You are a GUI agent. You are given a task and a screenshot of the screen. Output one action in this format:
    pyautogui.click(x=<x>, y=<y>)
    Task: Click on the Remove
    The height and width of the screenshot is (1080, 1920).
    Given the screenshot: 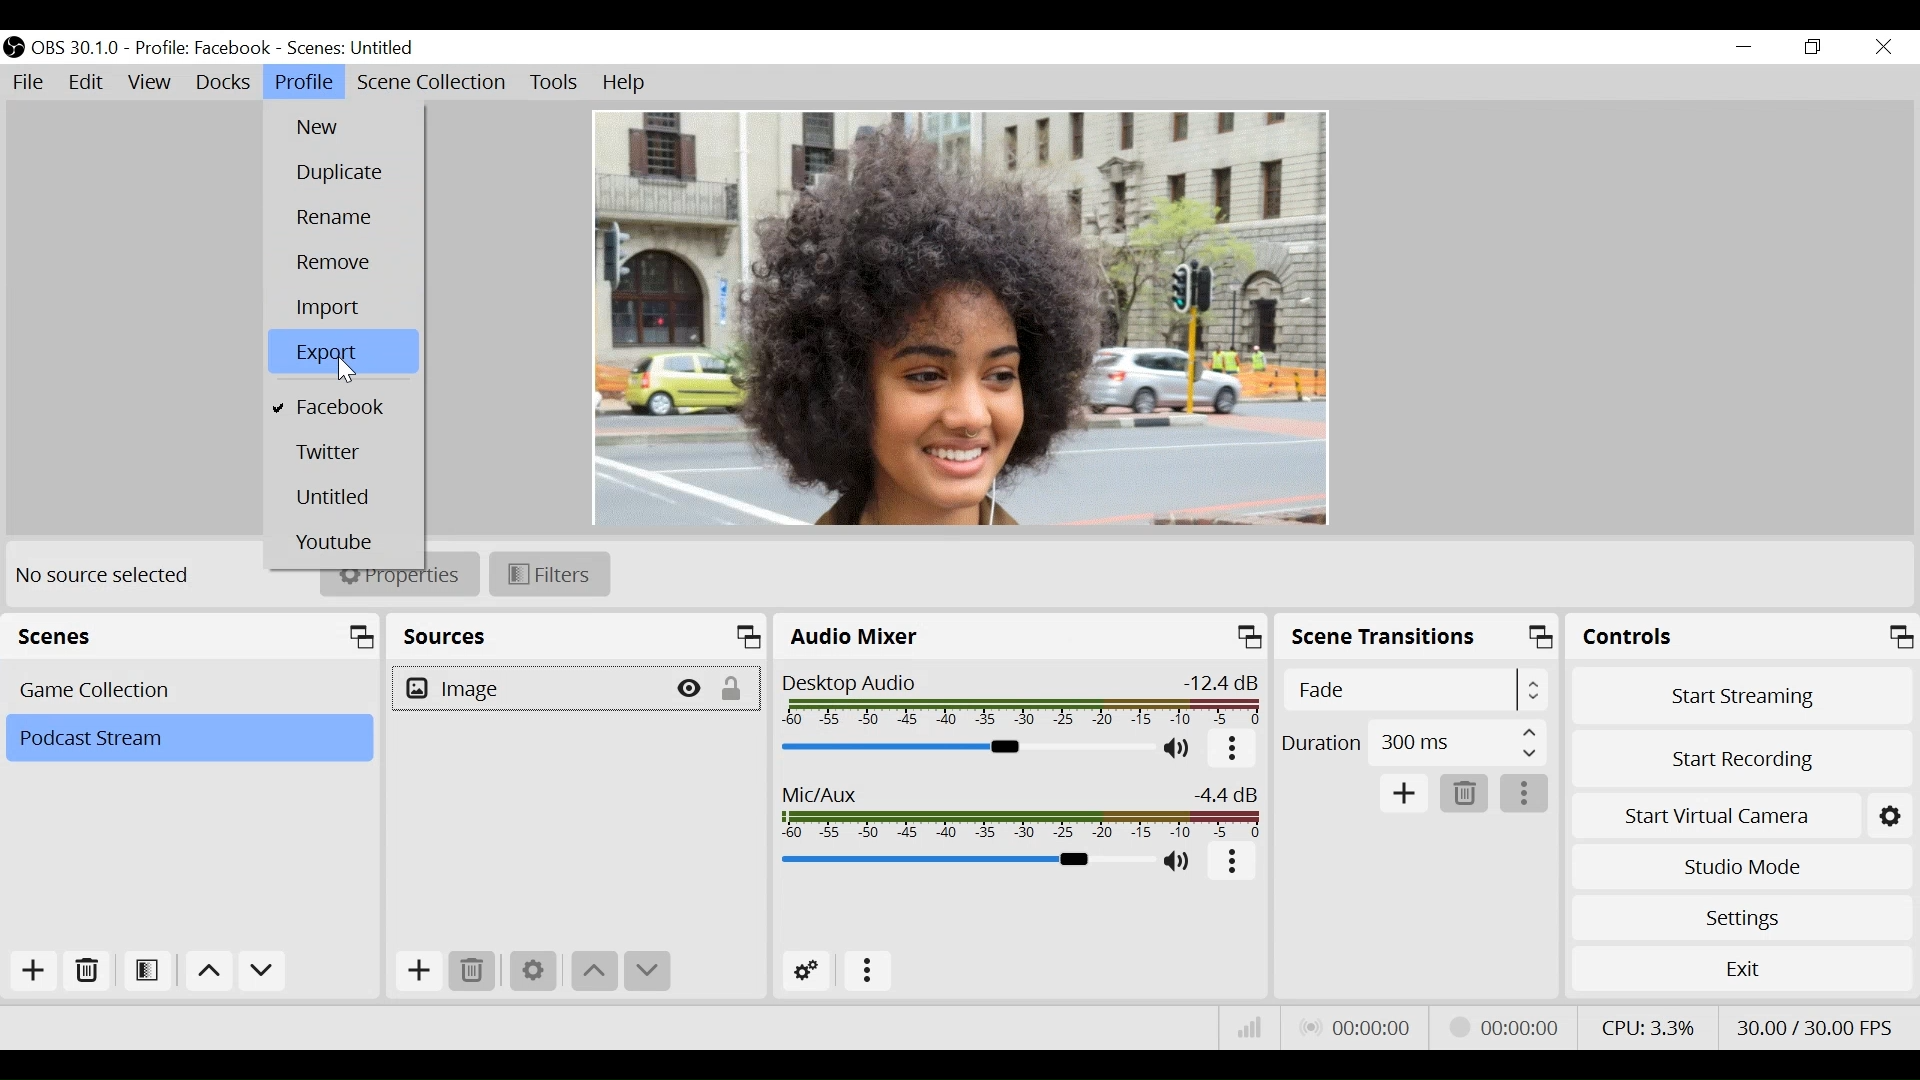 What is the action you would take?
    pyautogui.click(x=337, y=262)
    